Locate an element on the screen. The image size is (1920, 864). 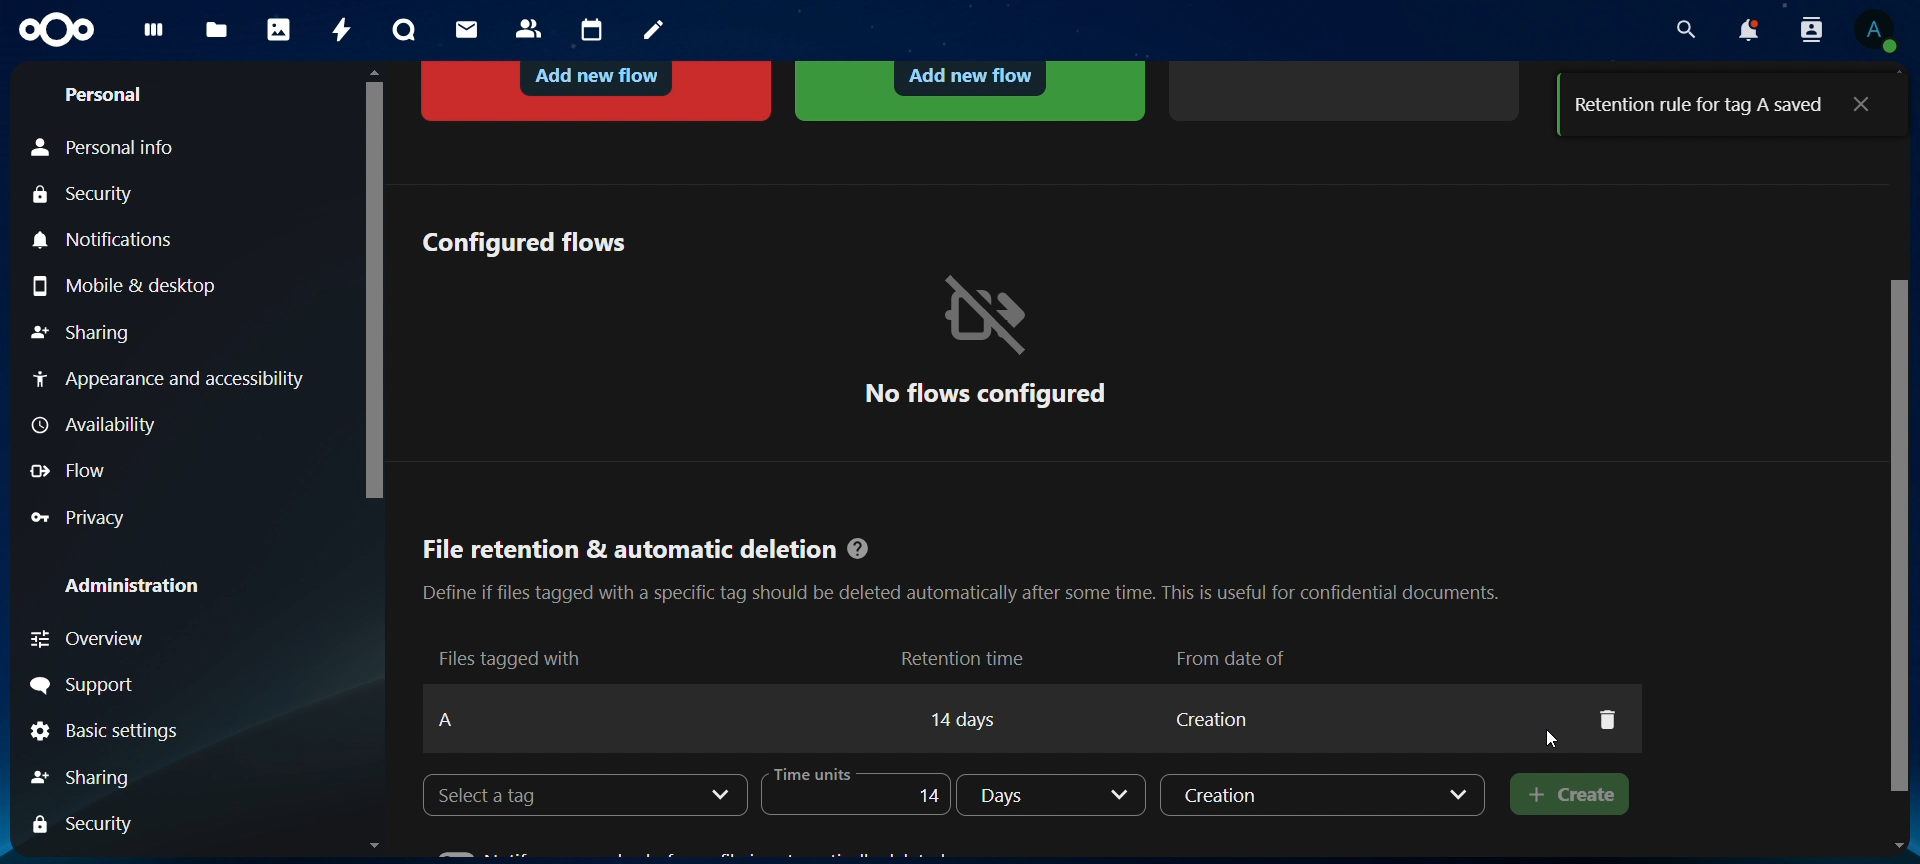
mail is located at coordinates (469, 29).